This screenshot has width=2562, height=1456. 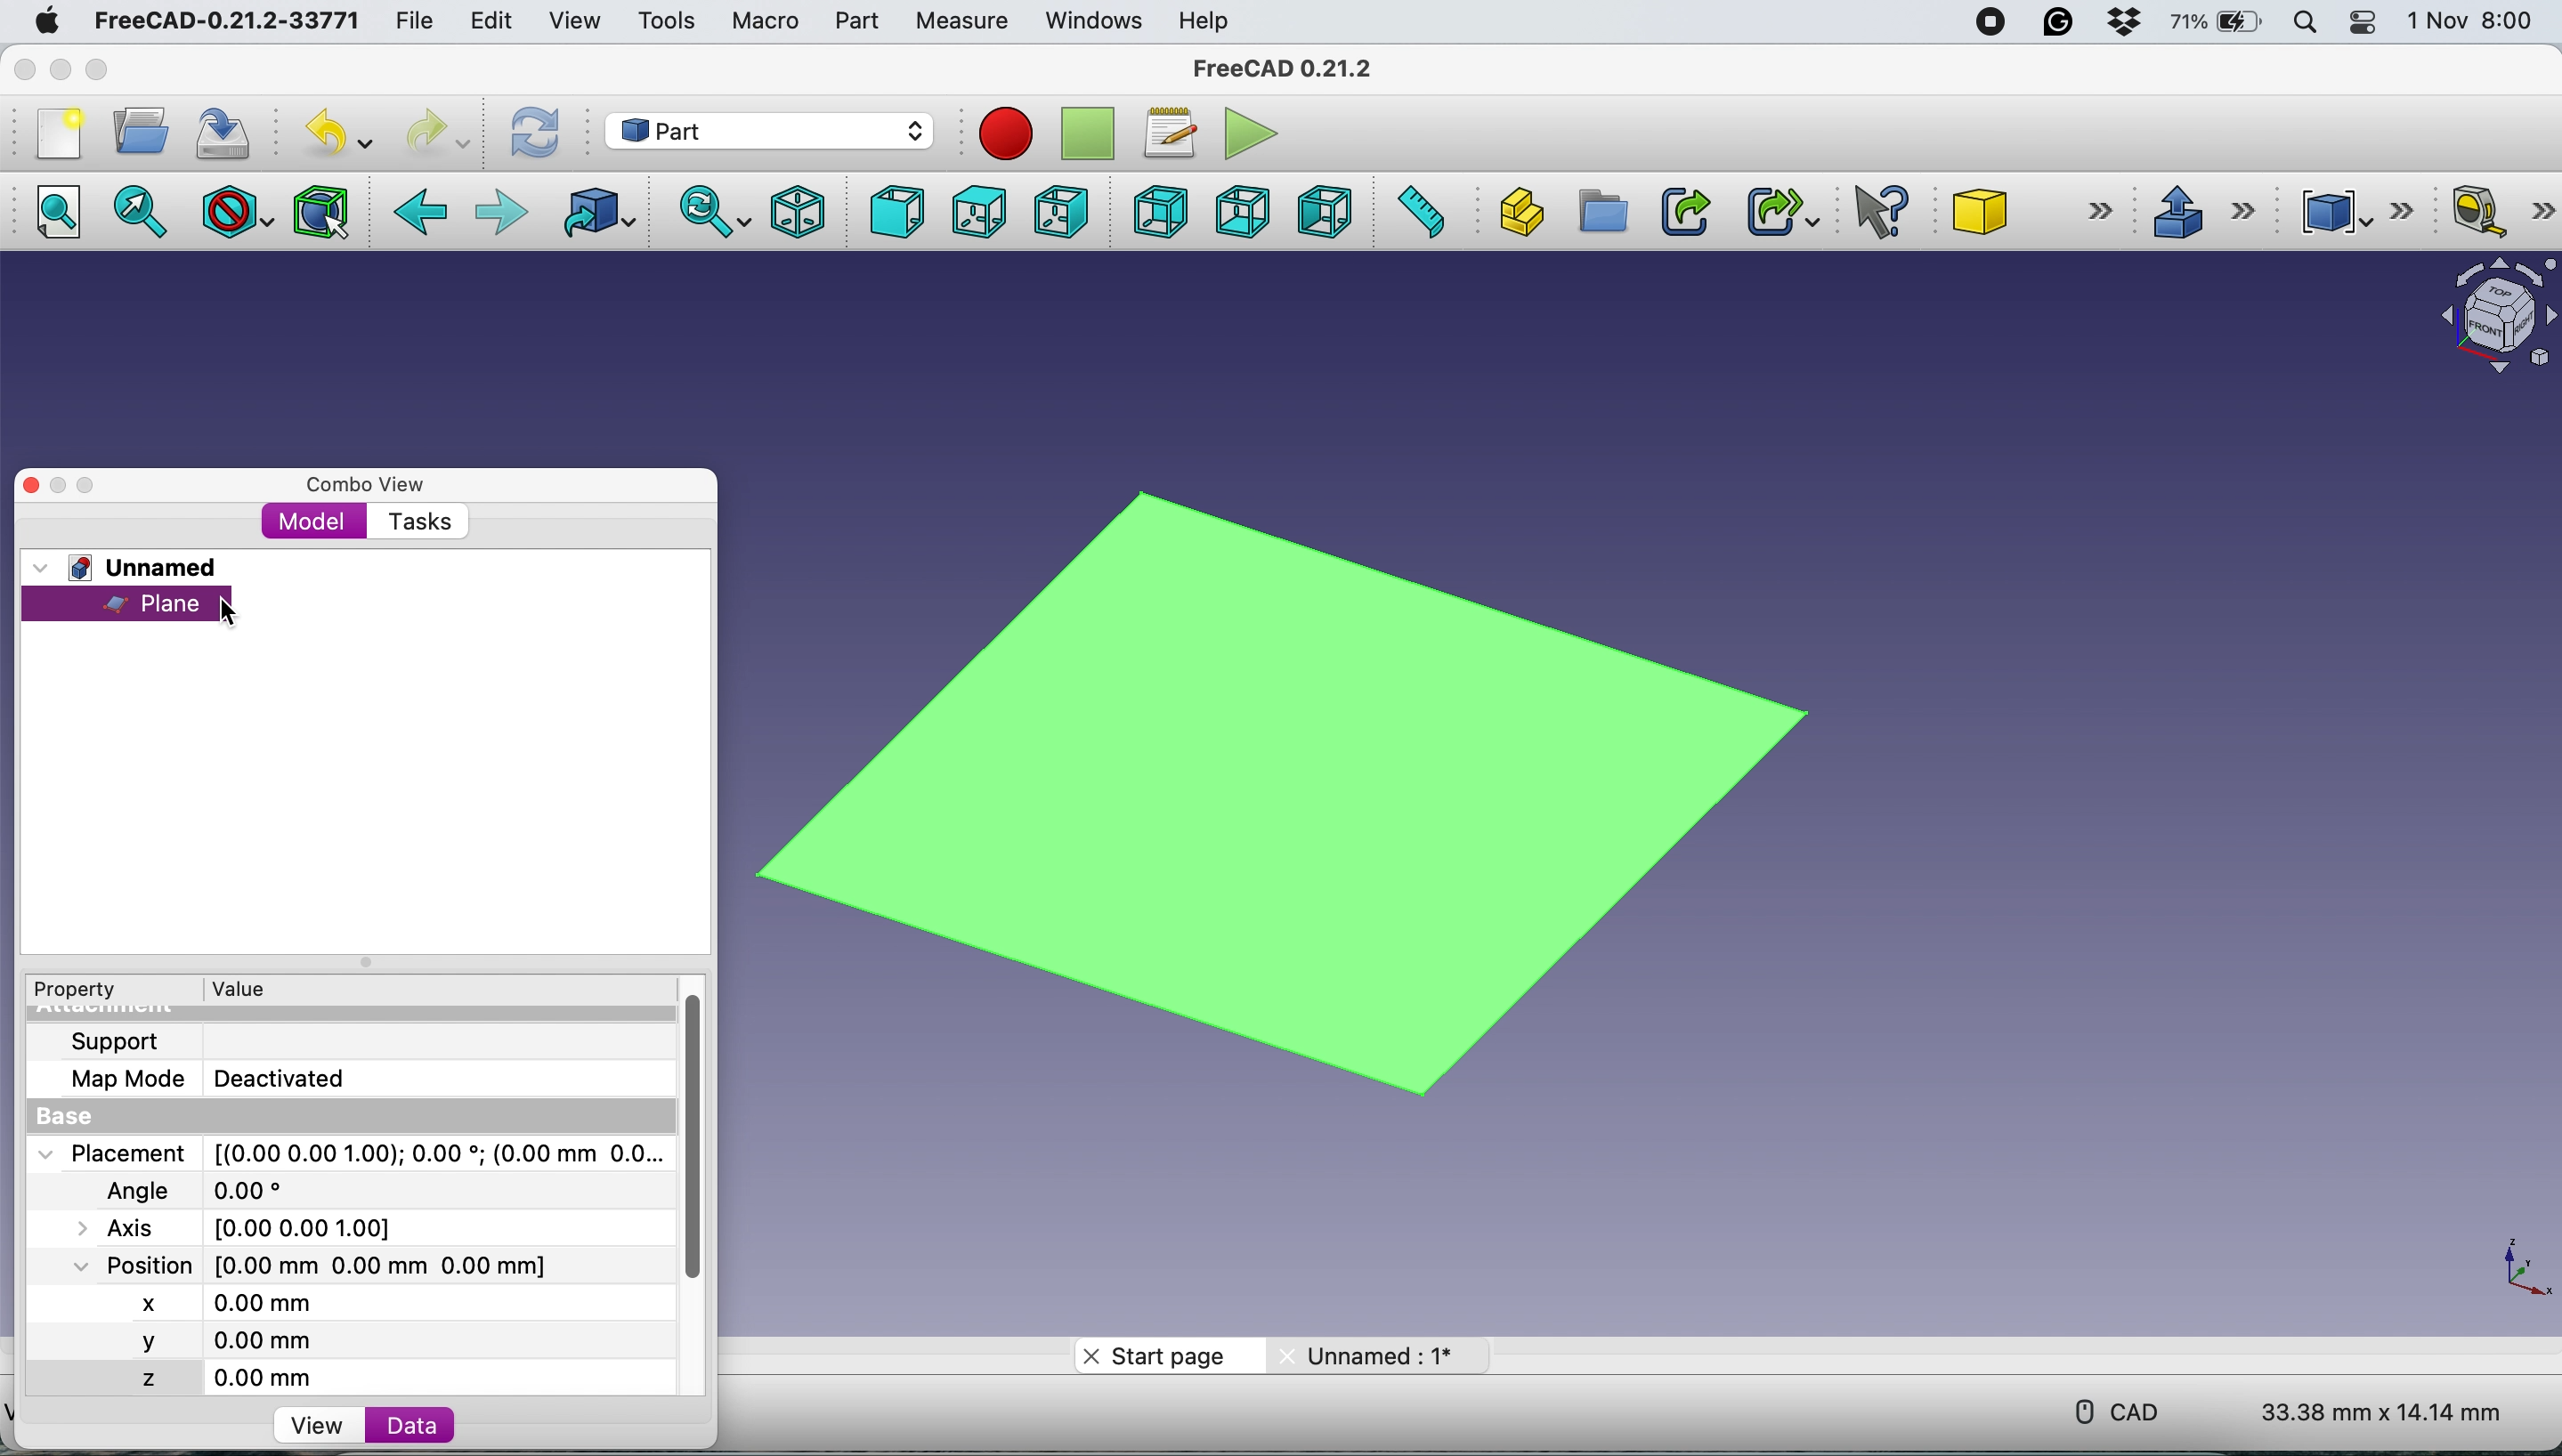 I want to click on vertical scroll bar, so click(x=697, y=1136).